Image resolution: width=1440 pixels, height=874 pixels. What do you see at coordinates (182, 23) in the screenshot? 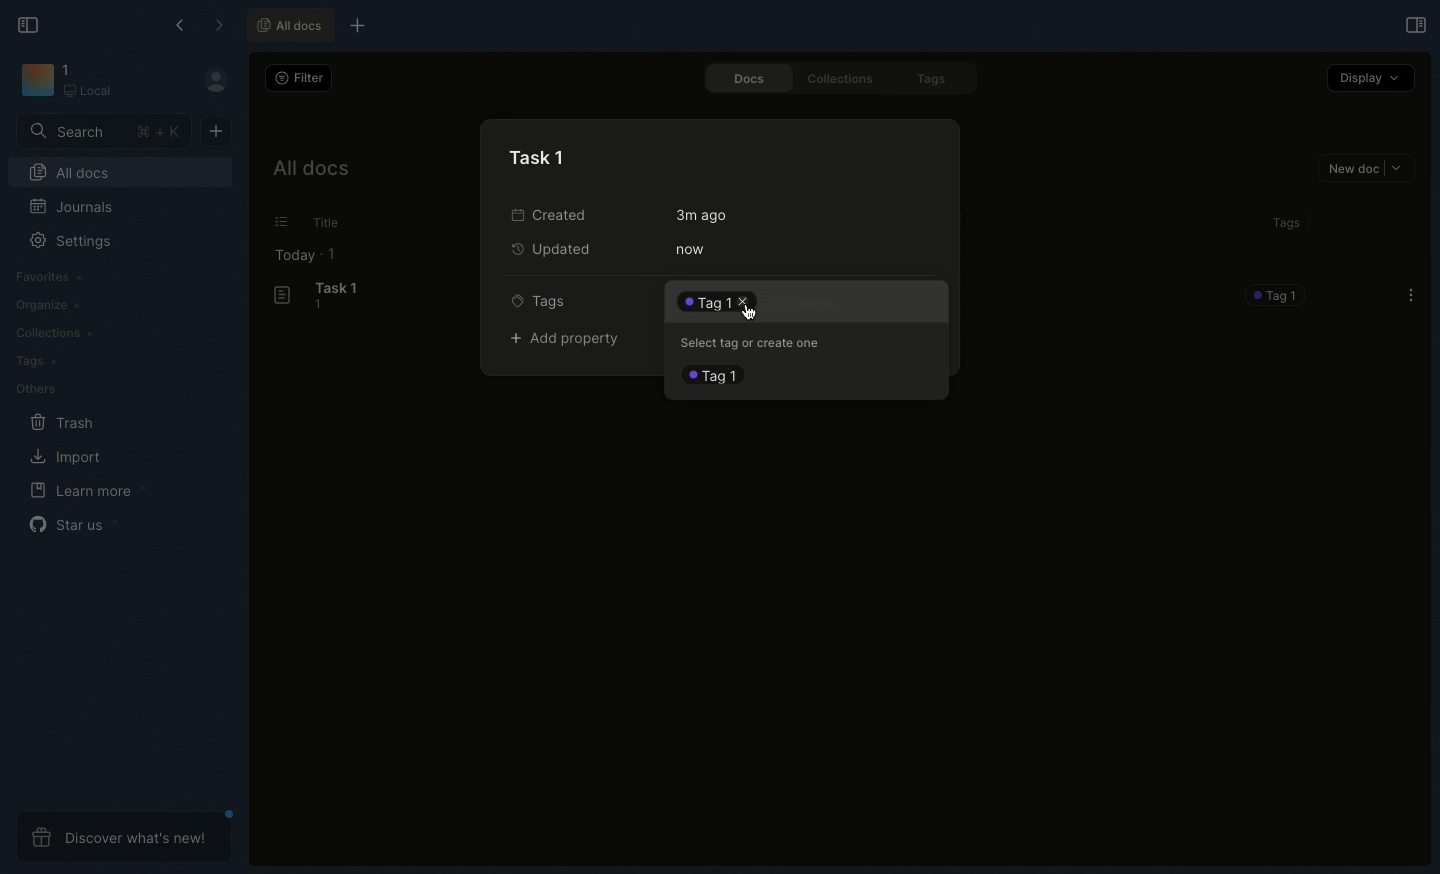
I see `Left arrow` at bounding box center [182, 23].